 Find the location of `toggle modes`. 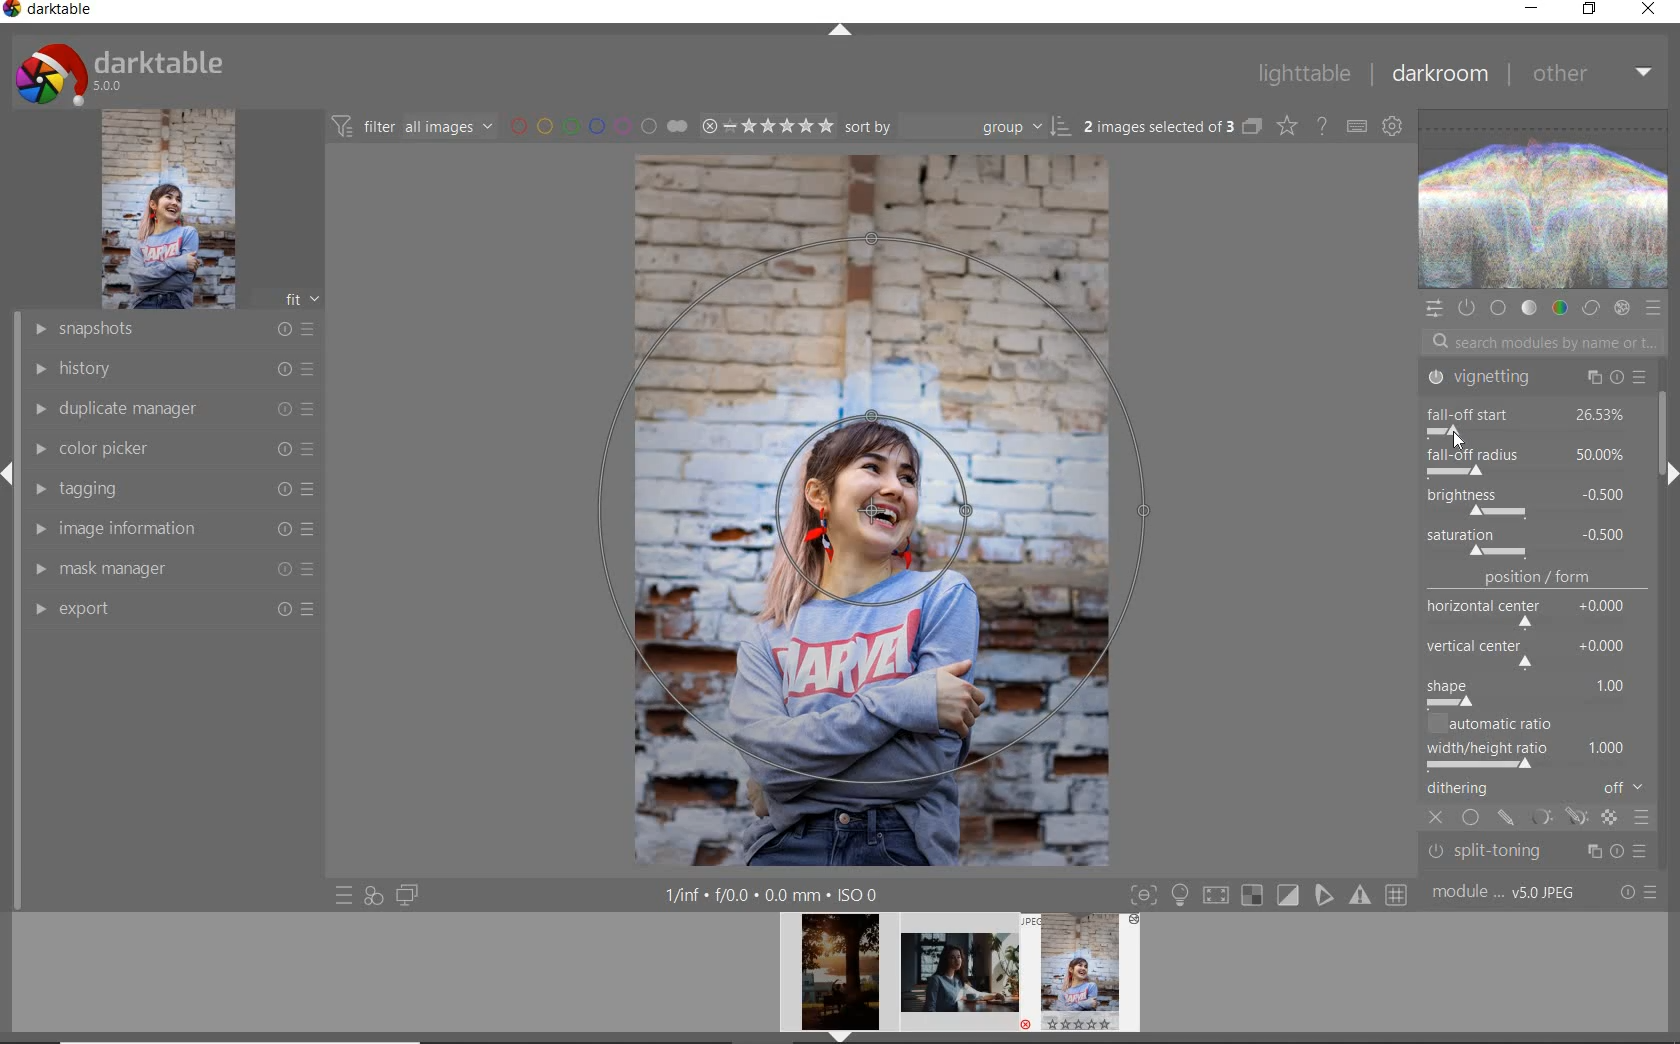

toggle modes is located at coordinates (1269, 893).